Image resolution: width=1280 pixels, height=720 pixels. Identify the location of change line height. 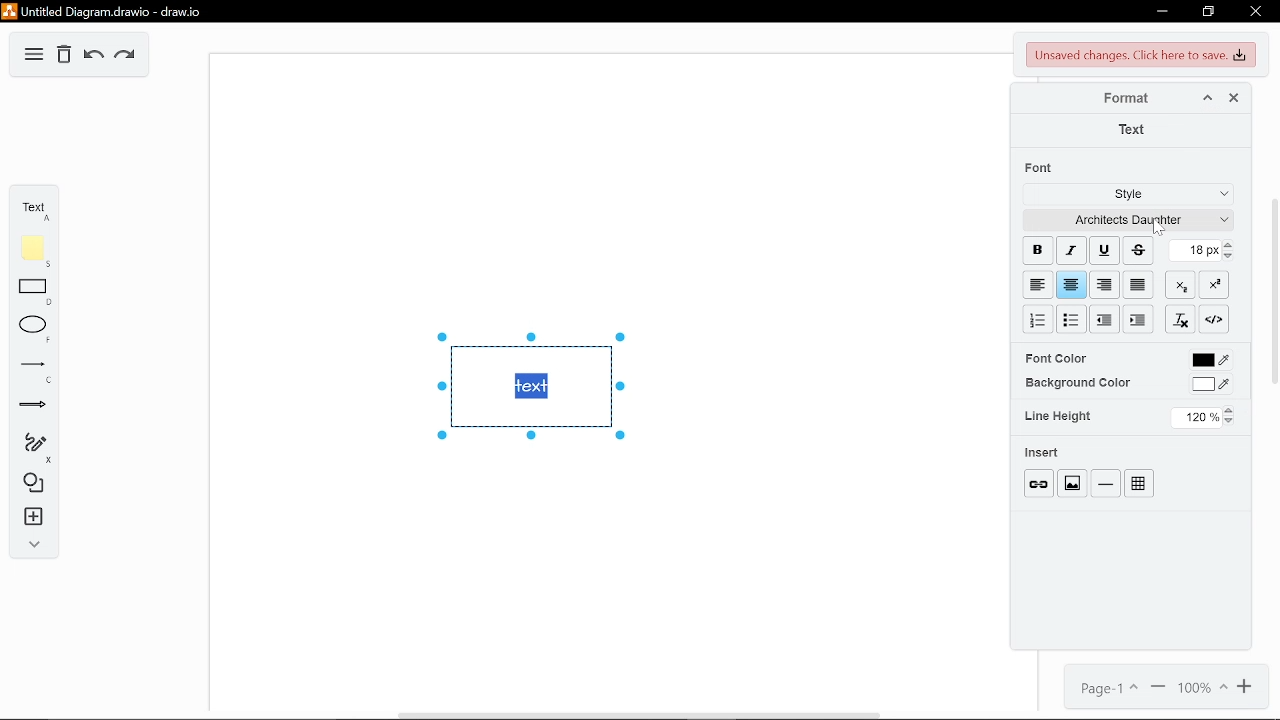
(1203, 418).